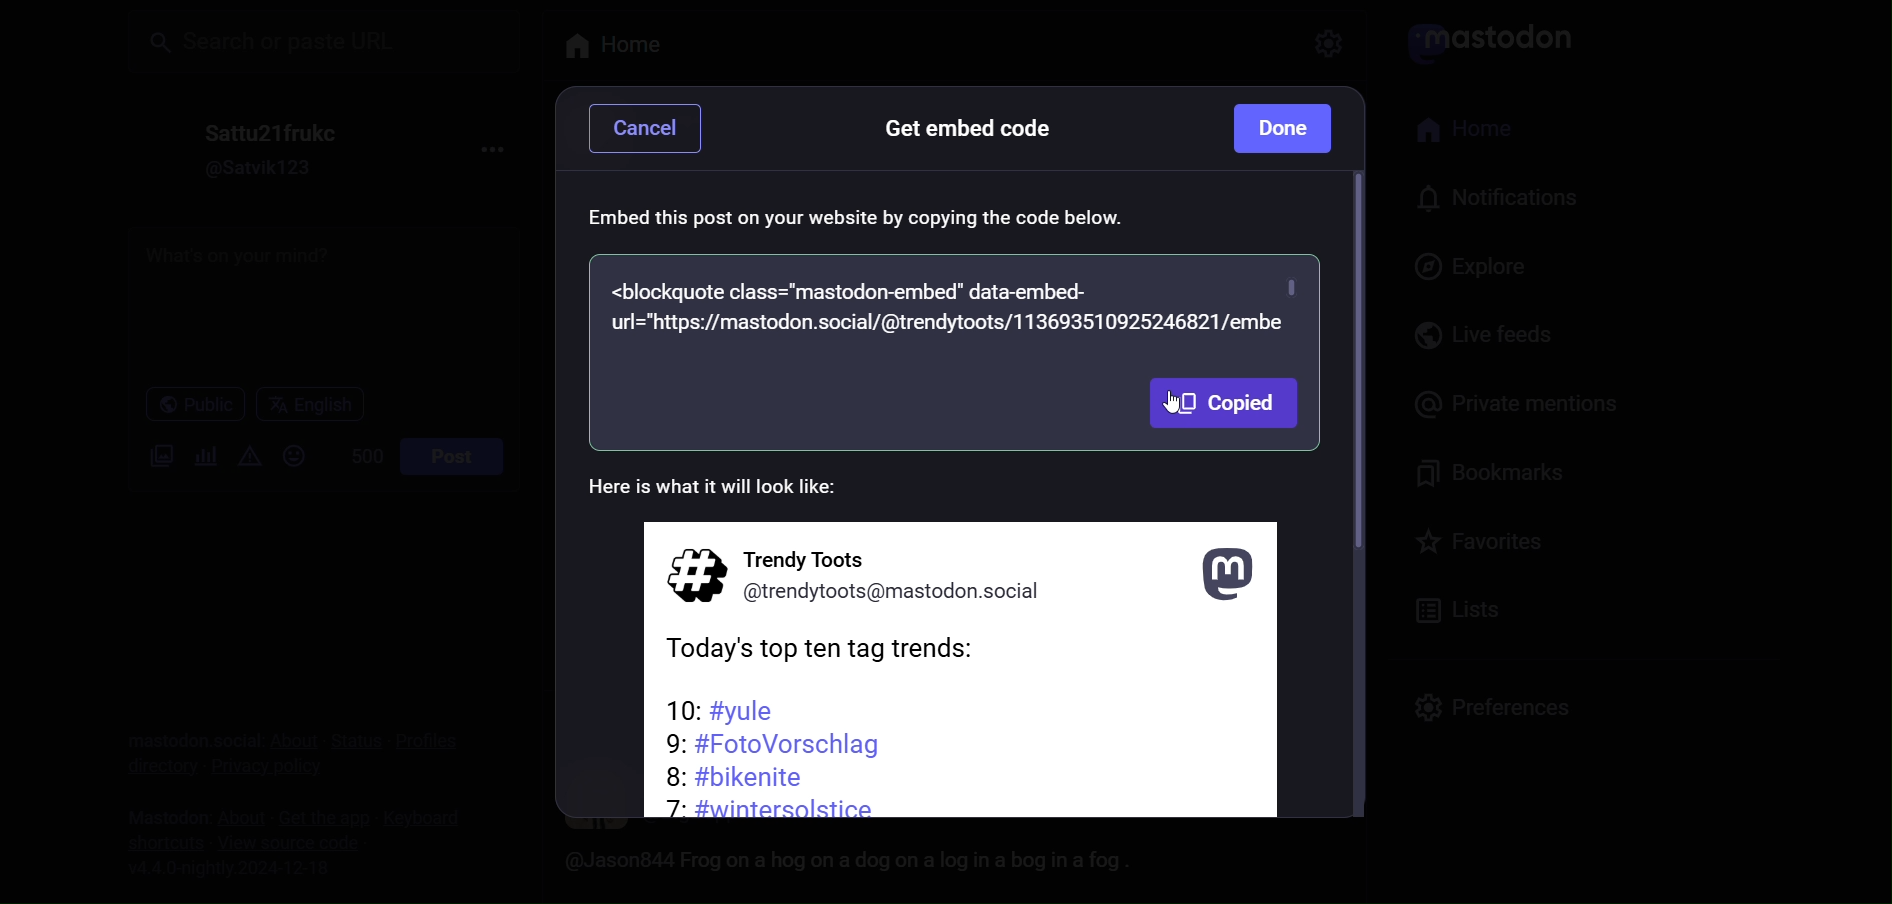 The height and width of the screenshot is (904, 1892). What do you see at coordinates (954, 307) in the screenshot?
I see `embed code` at bounding box center [954, 307].